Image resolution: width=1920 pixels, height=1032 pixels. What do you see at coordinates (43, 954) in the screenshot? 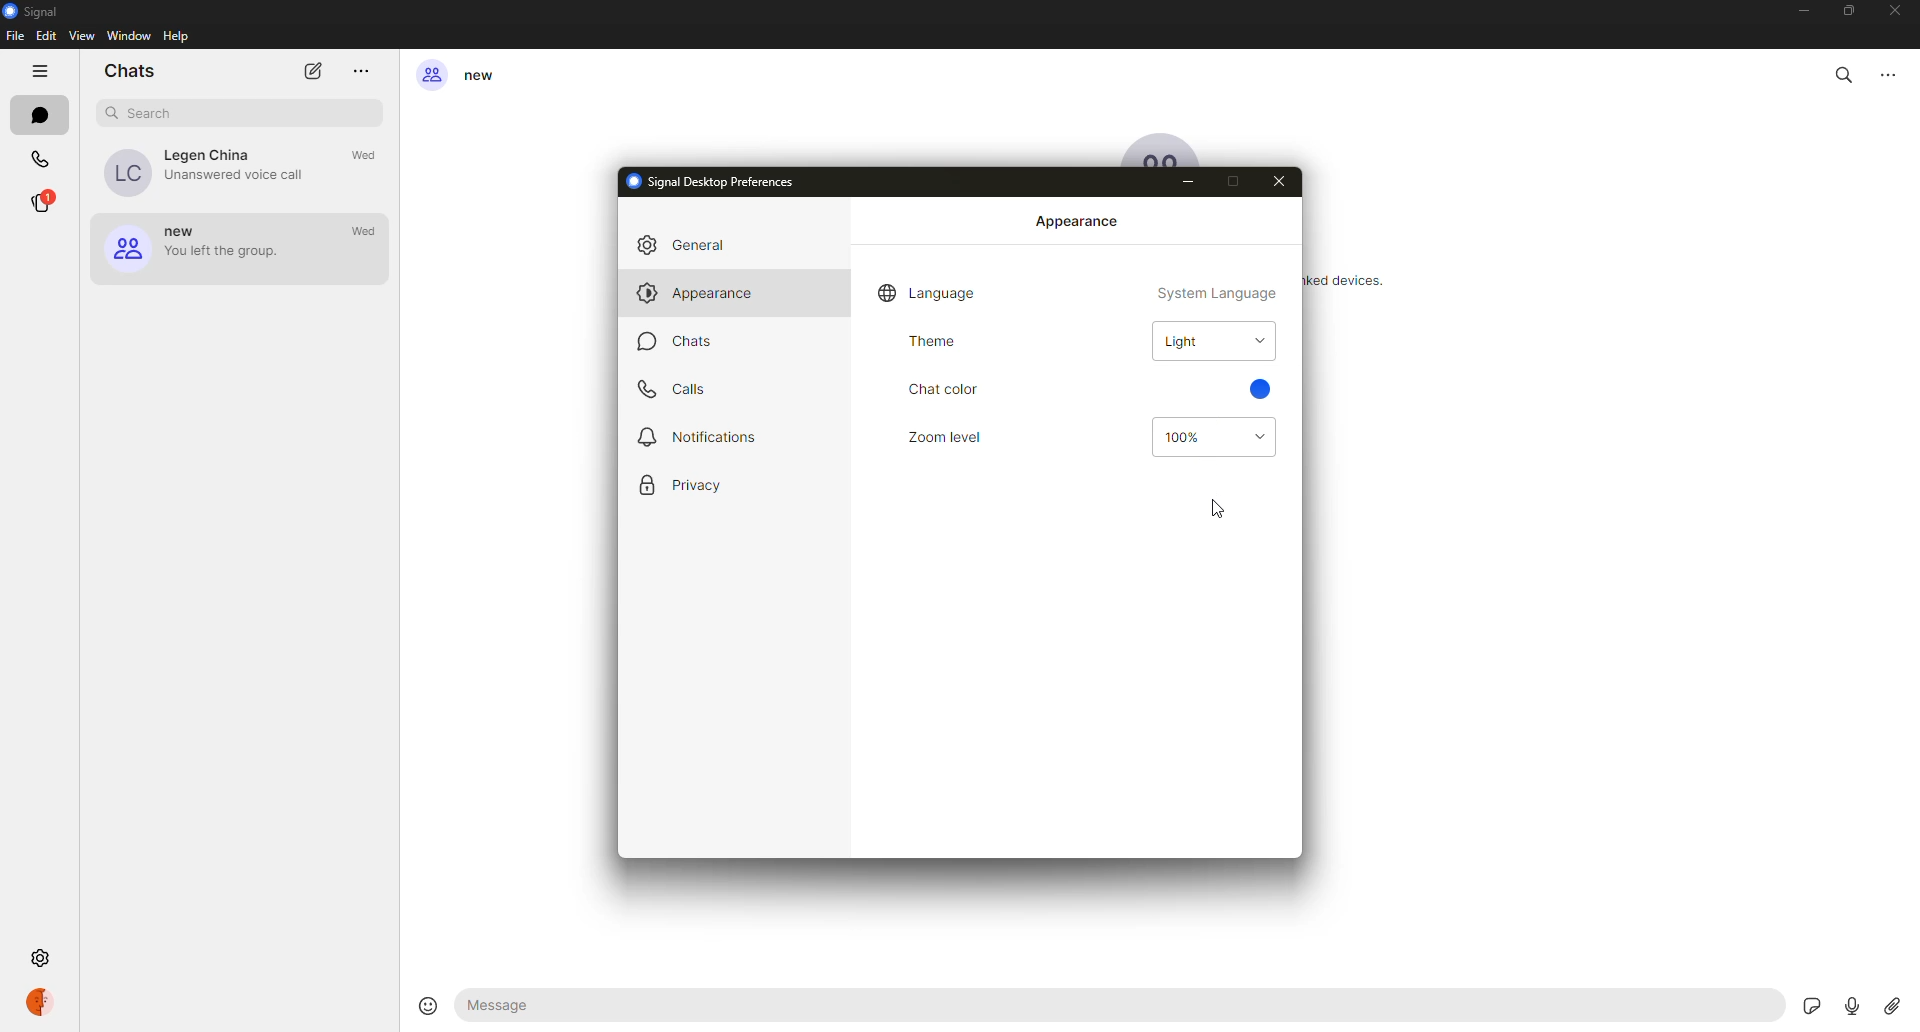
I see `settings` at bounding box center [43, 954].